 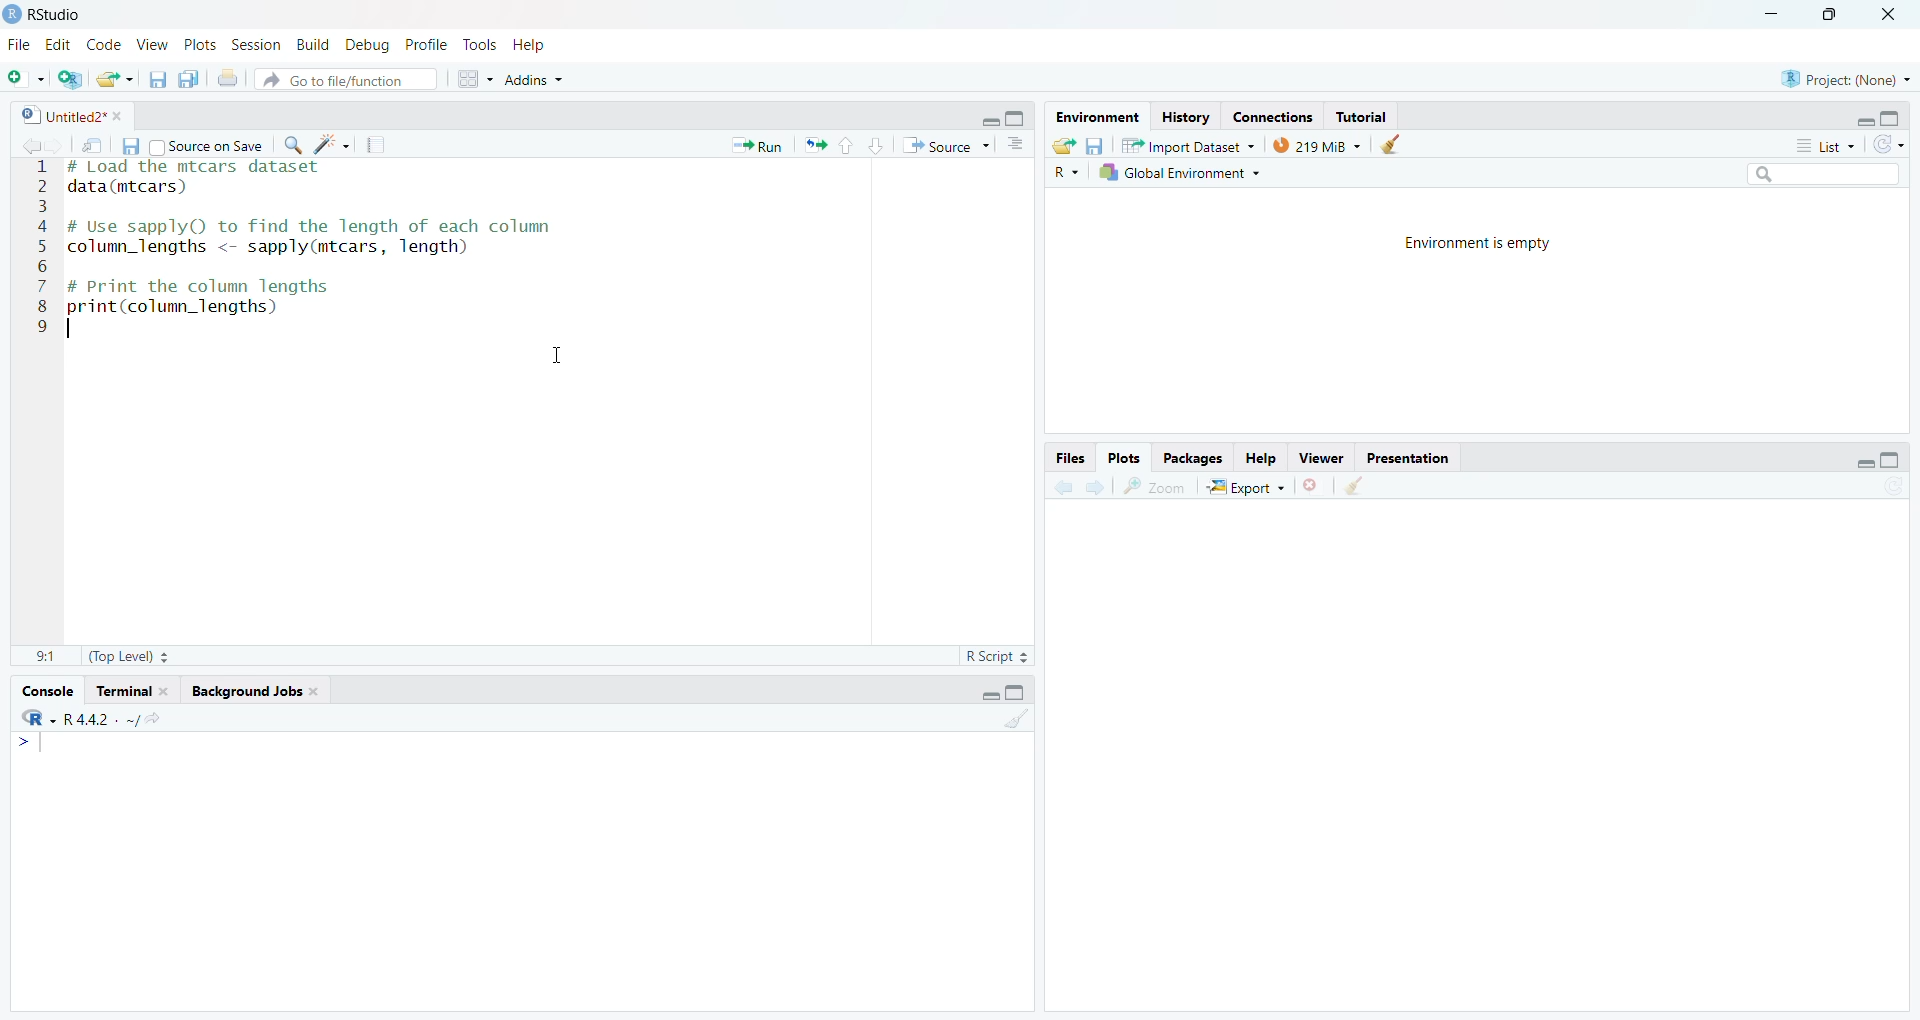 What do you see at coordinates (757, 144) in the screenshot?
I see `Run current line or section` at bounding box center [757, 144].